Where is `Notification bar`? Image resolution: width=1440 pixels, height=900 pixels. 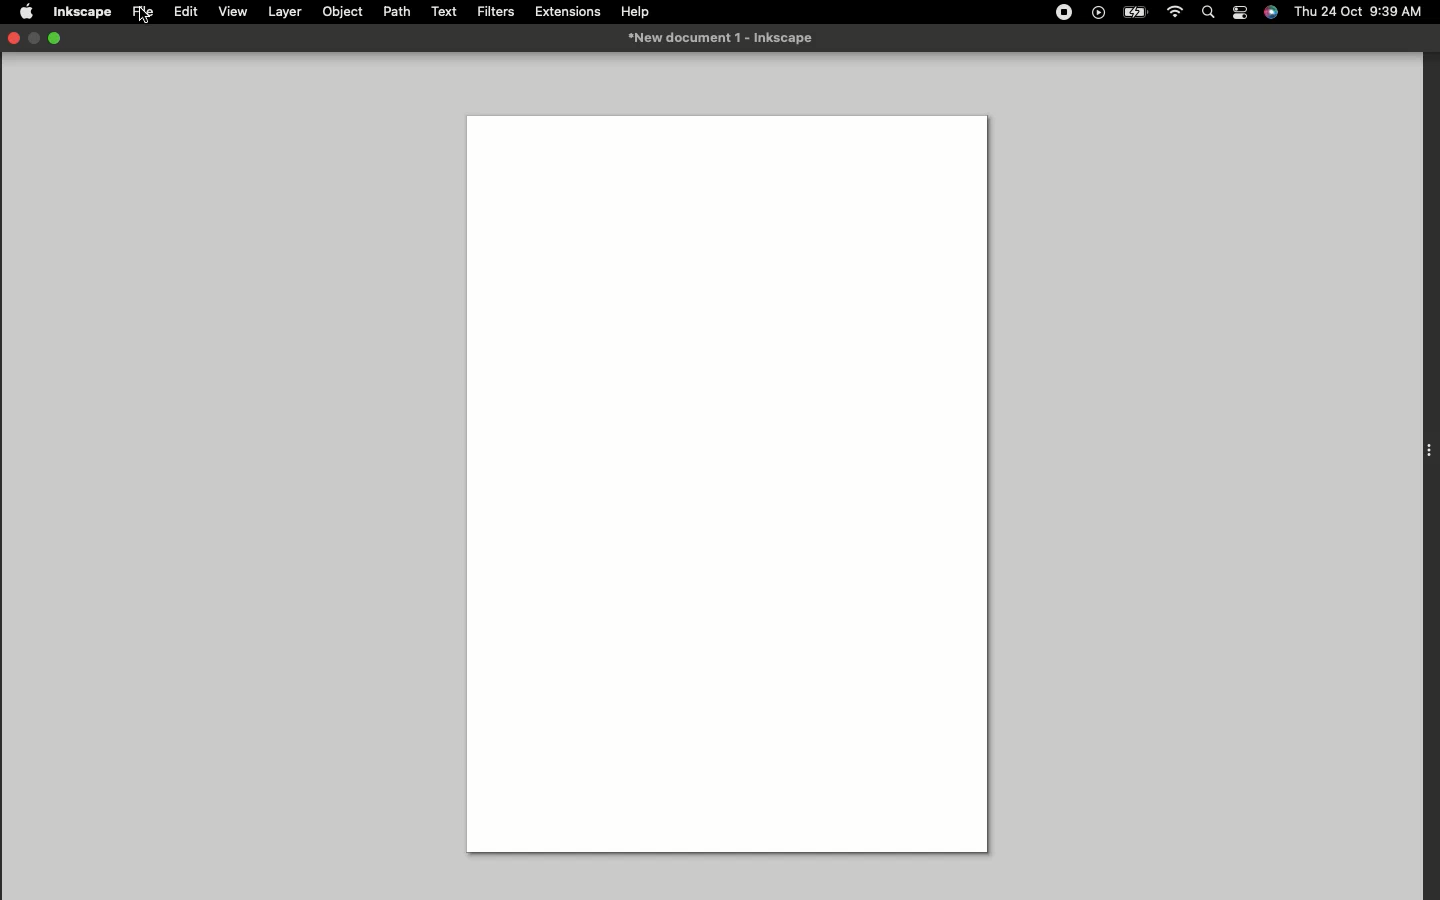
Notification bar is located at coordinates (1242, 13).